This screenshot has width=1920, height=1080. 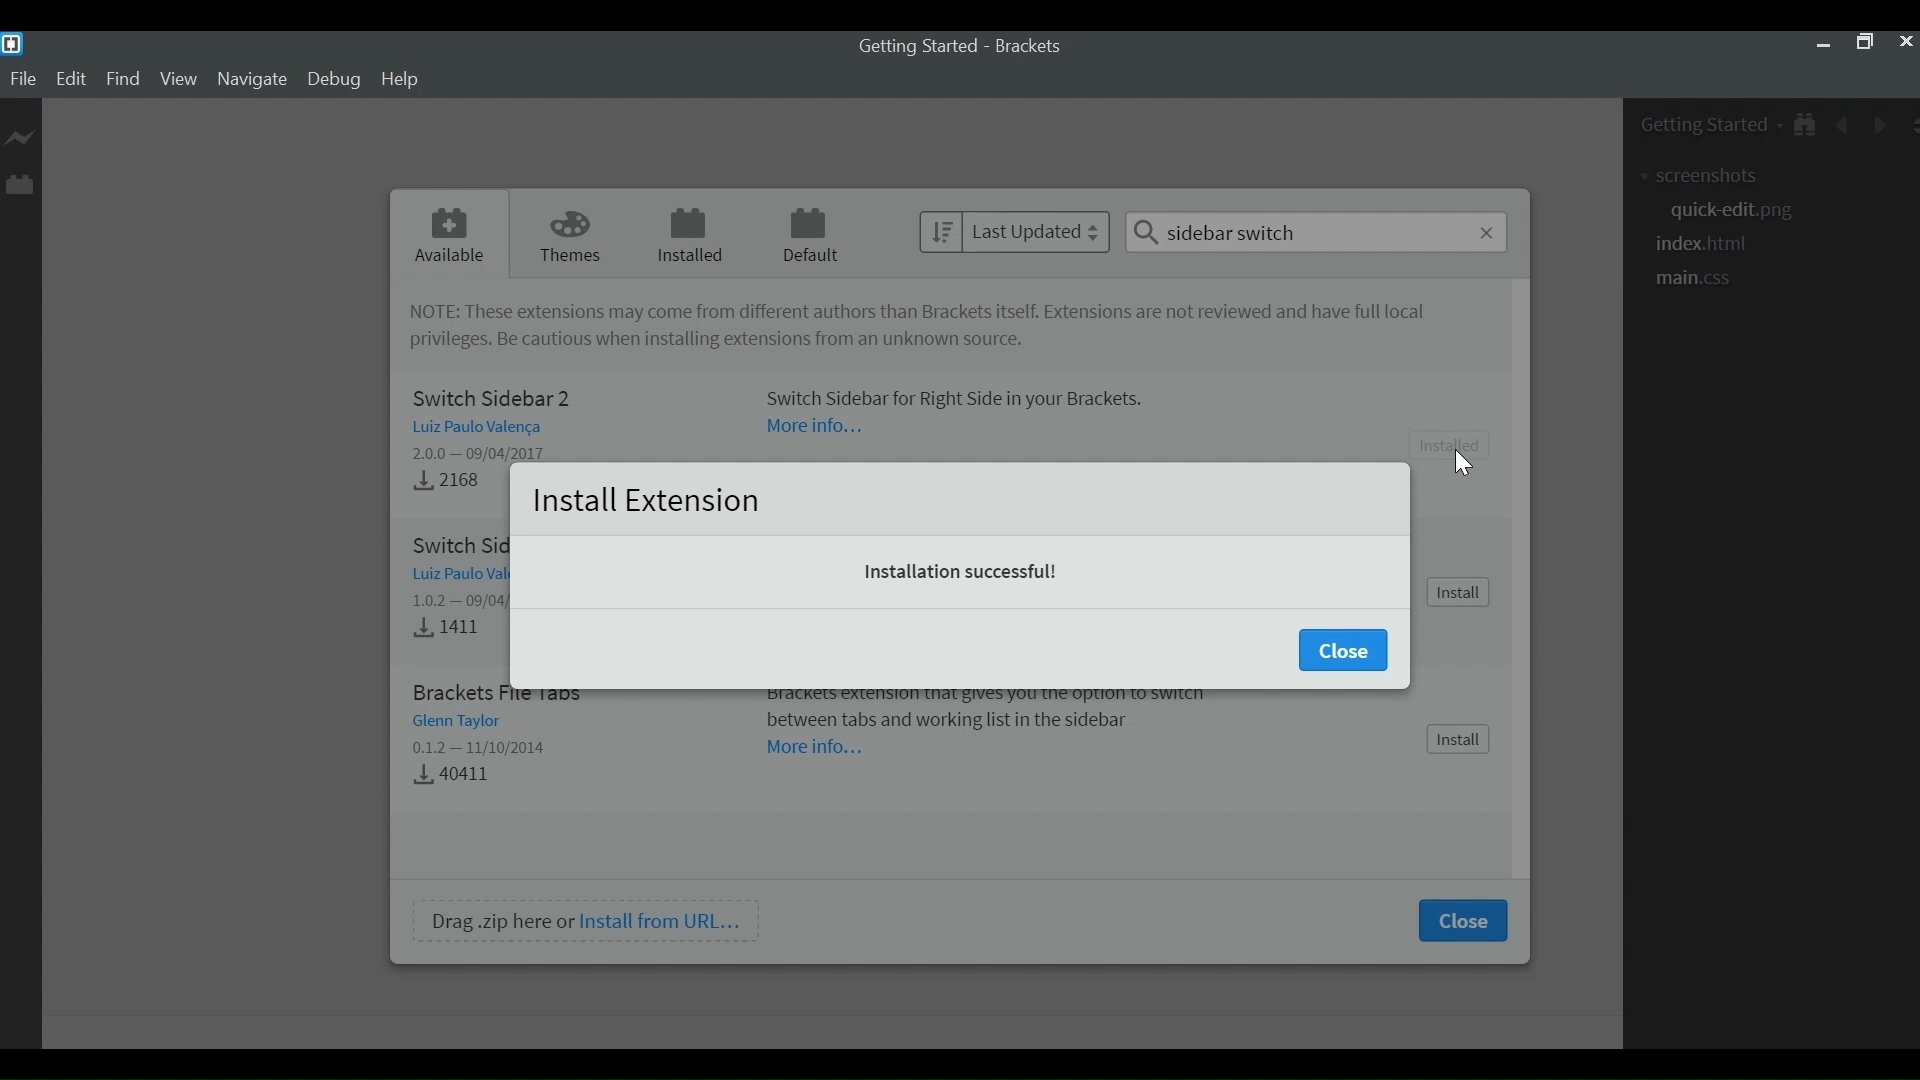 I want to click on Be cautious when installing extensions from unknown source, so click(x=721, y=341).